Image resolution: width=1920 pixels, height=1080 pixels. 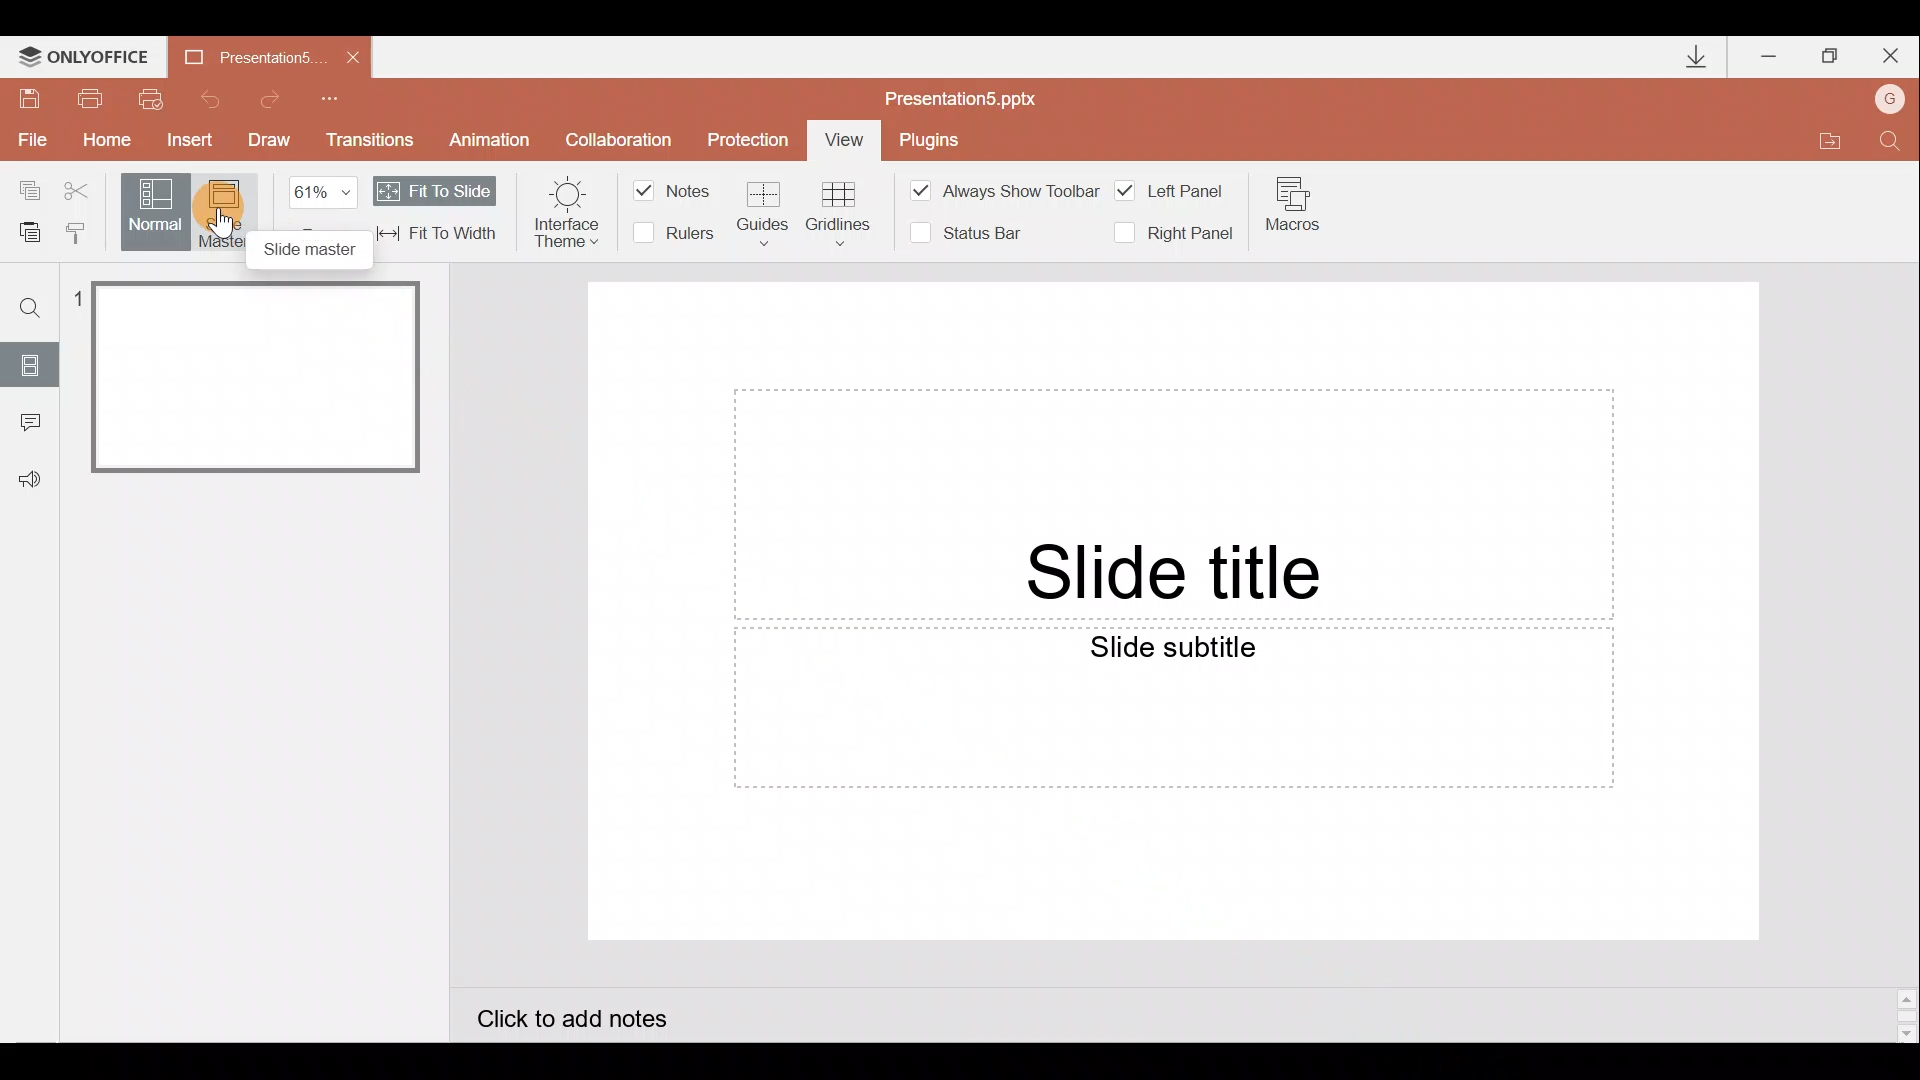 I want to click on Comments, so click(x=29, y=425).